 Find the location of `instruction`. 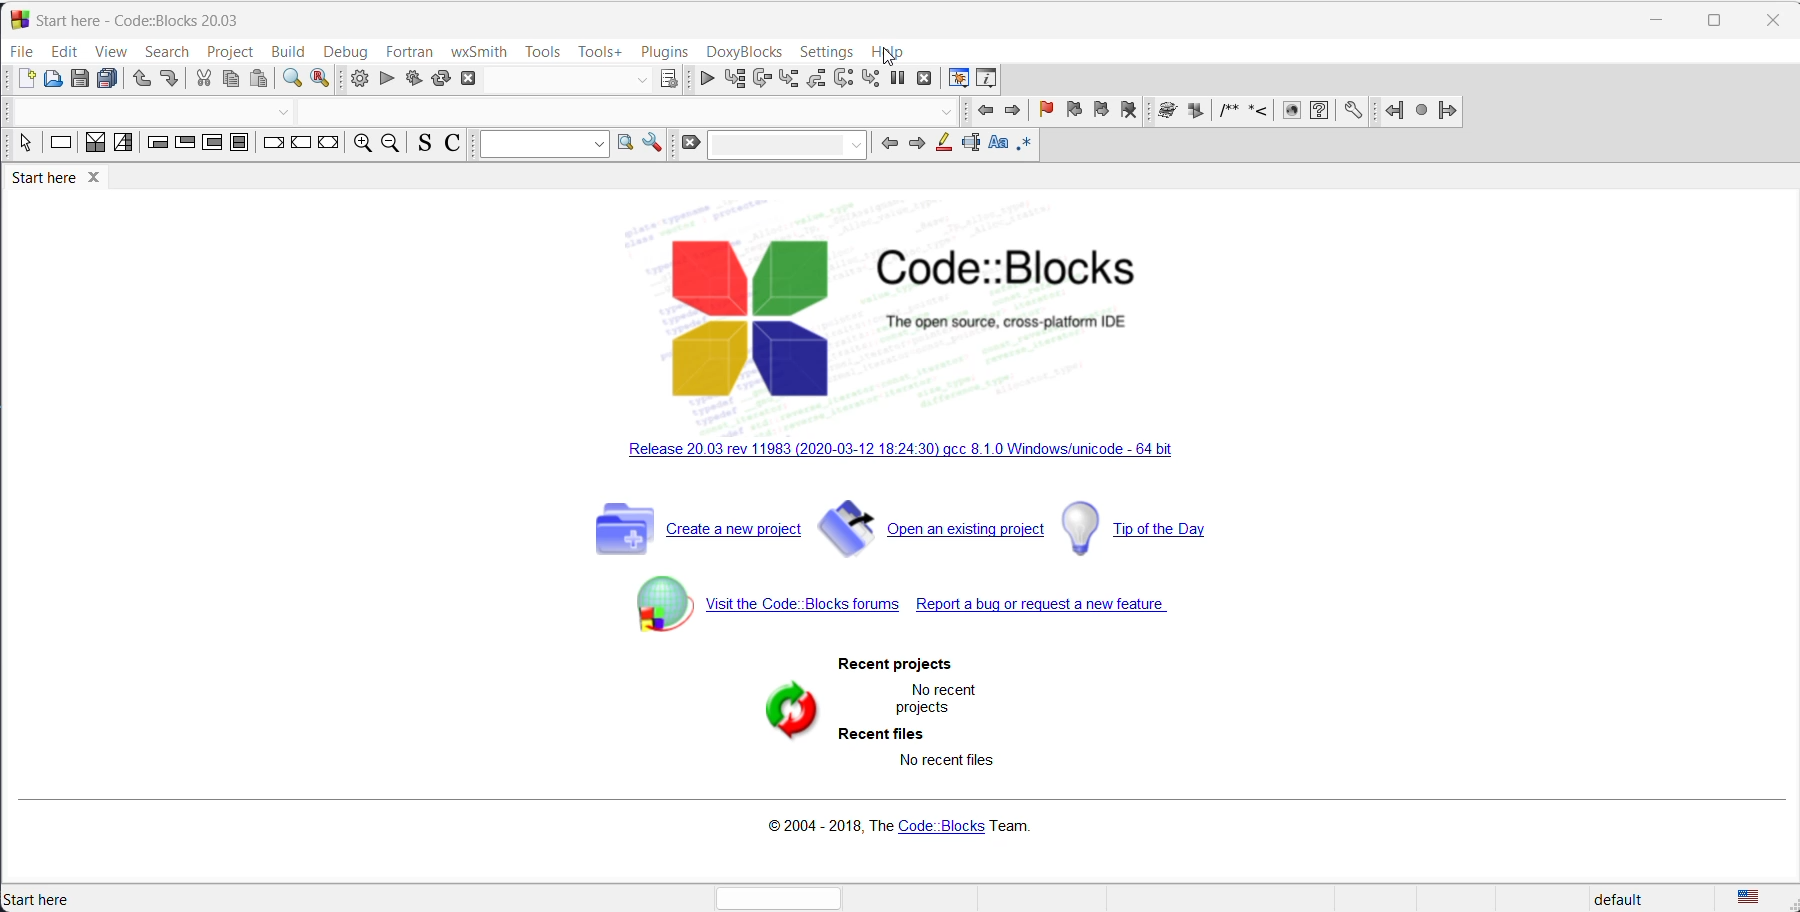

instruction is located at coordinates (57, 144).